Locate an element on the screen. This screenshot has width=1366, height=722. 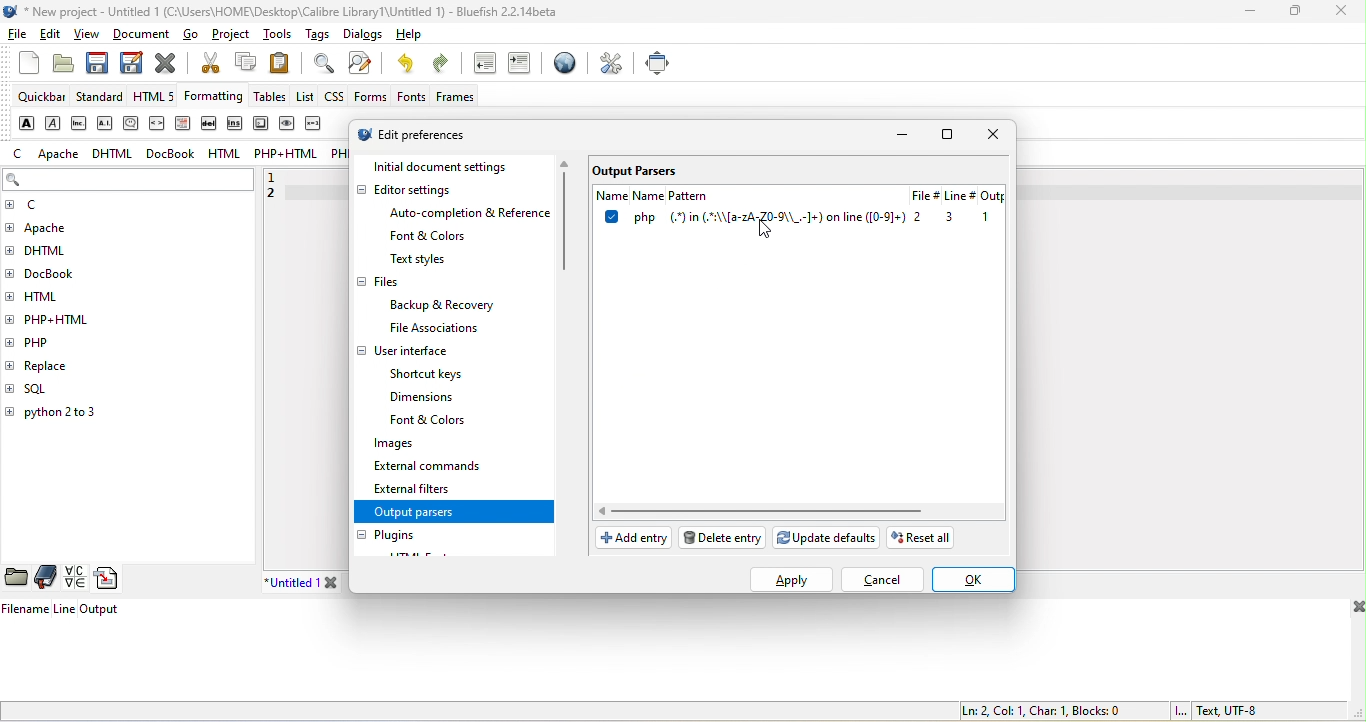
paste is located at coordinates (286, 62).